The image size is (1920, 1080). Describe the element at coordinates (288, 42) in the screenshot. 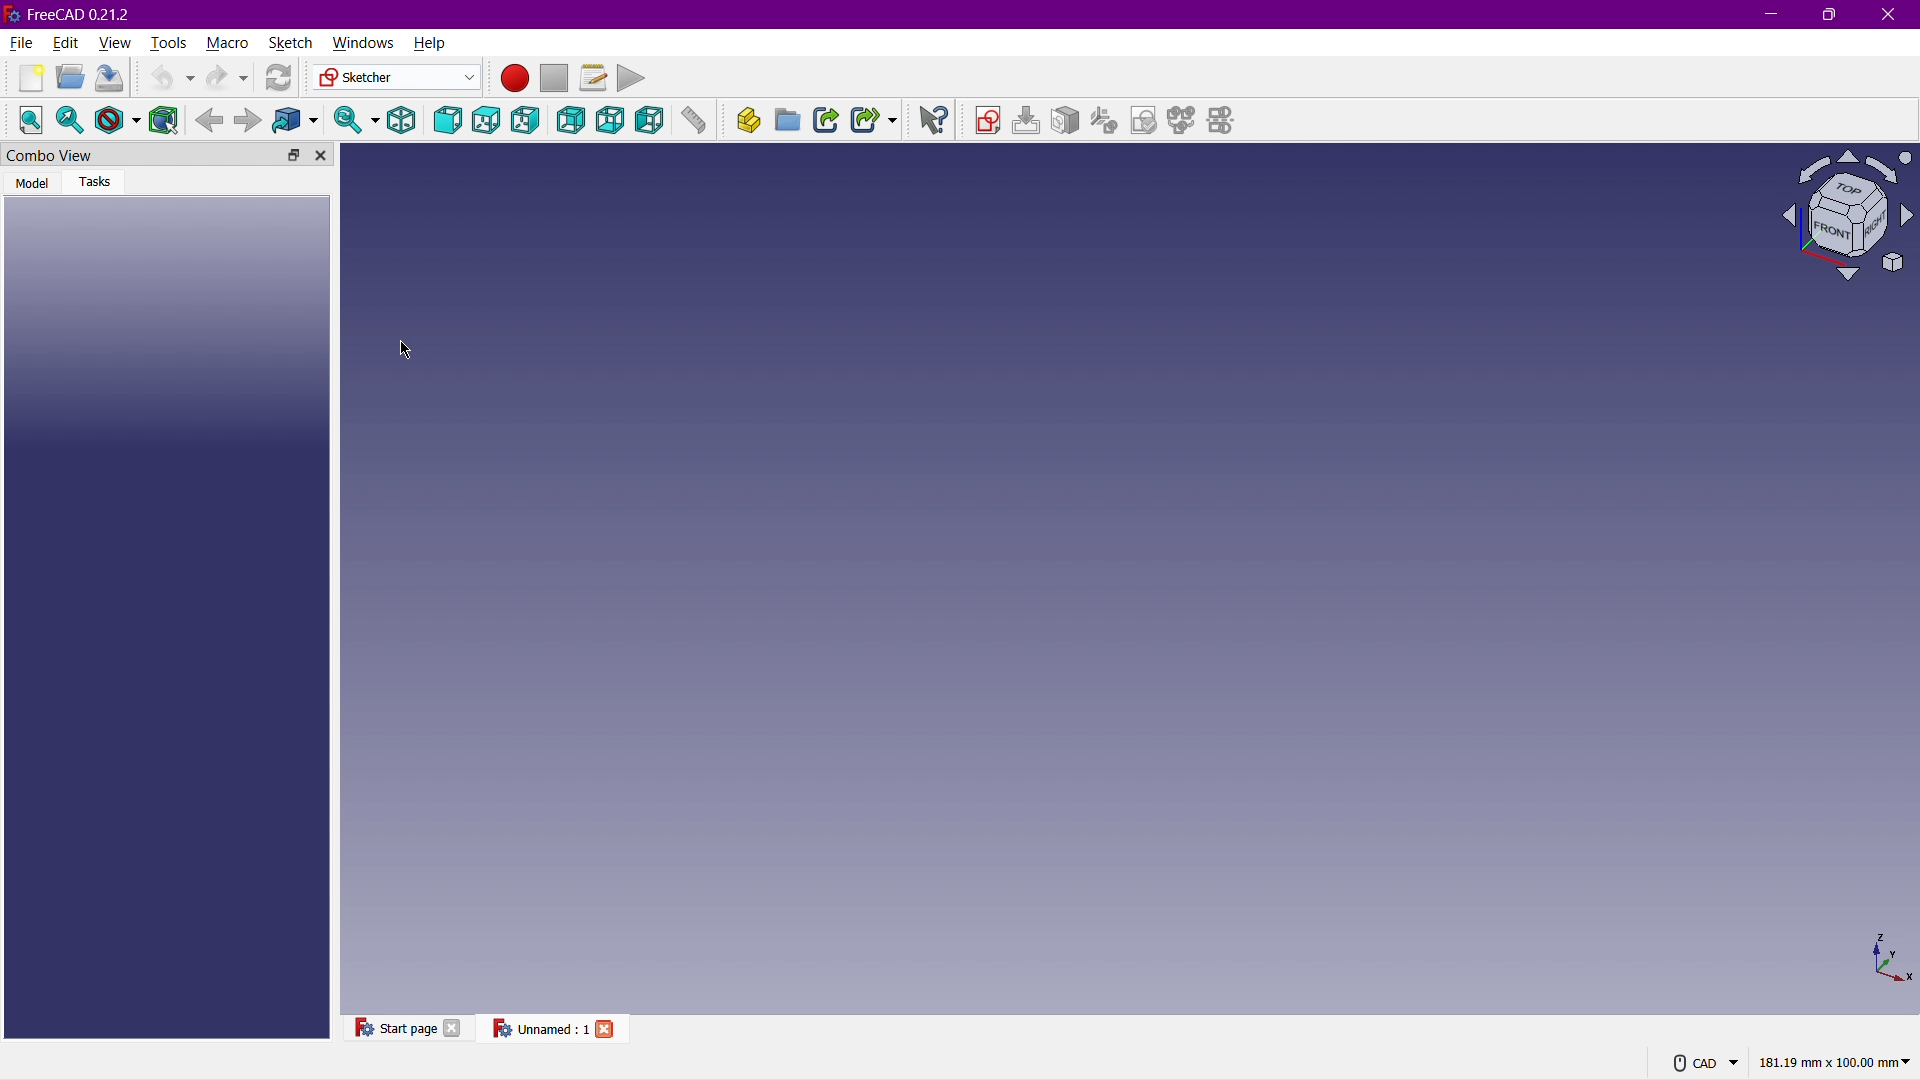

I see `Sketch` at that location.